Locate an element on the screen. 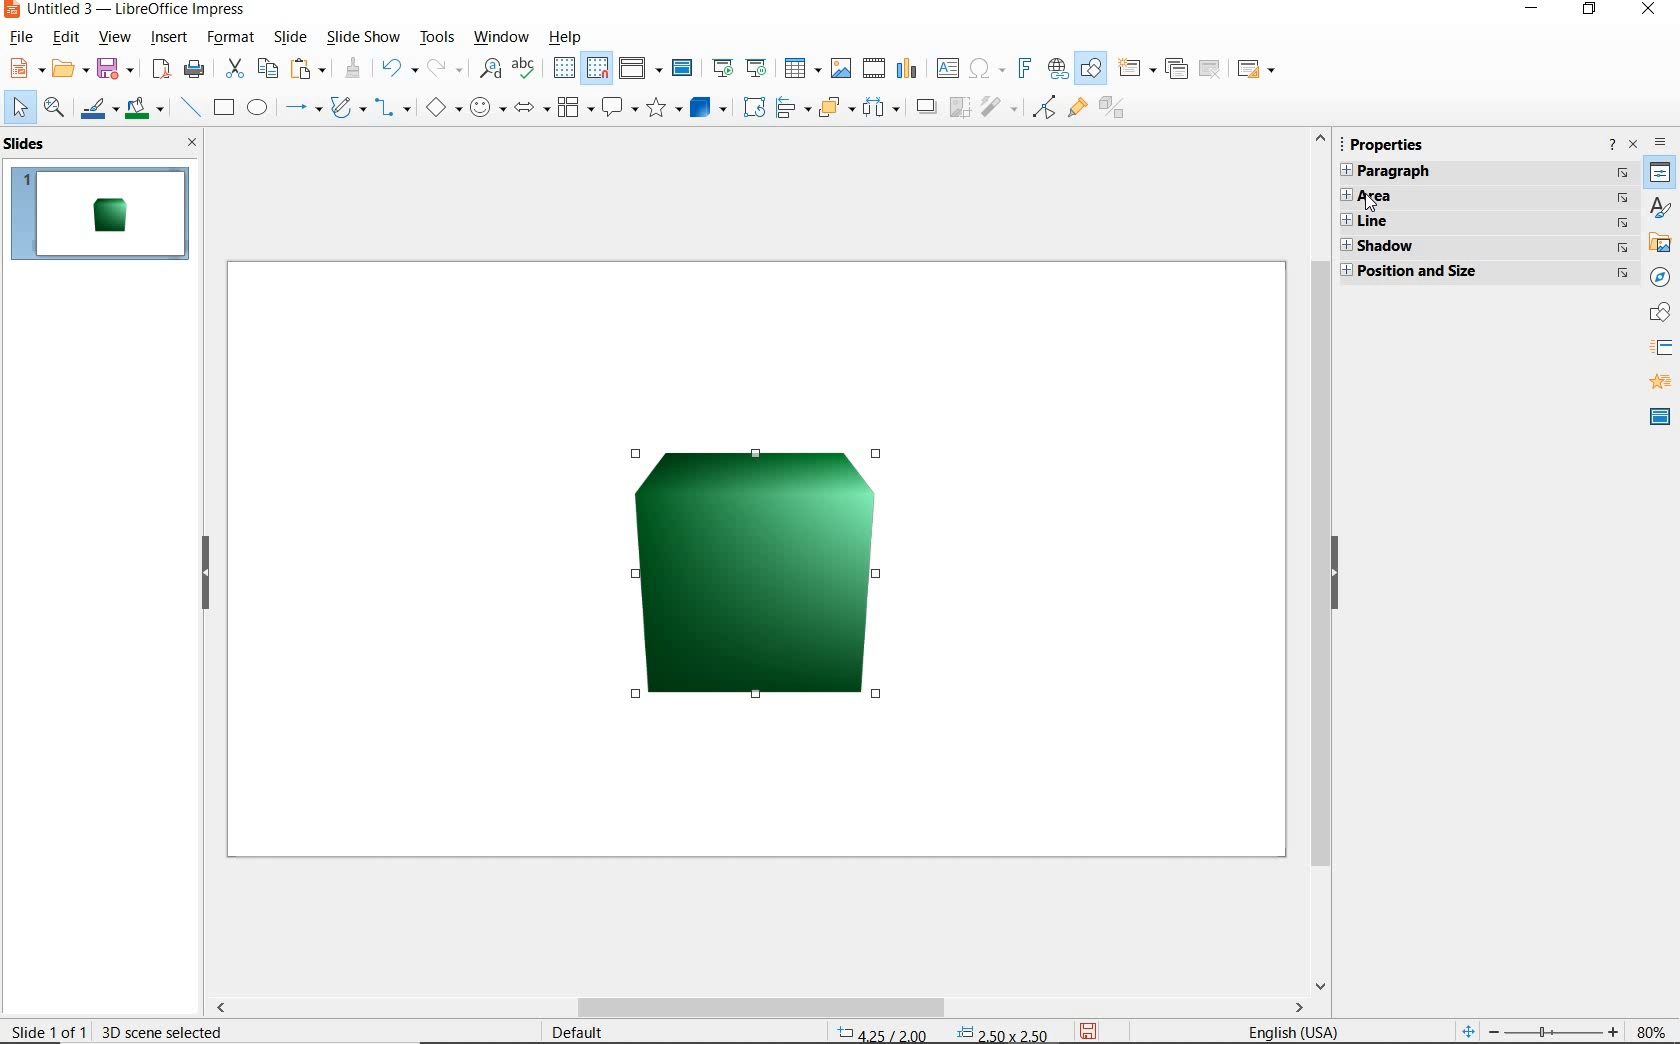  ZOOM FACTOR is located at coordinates (1649, 1028).